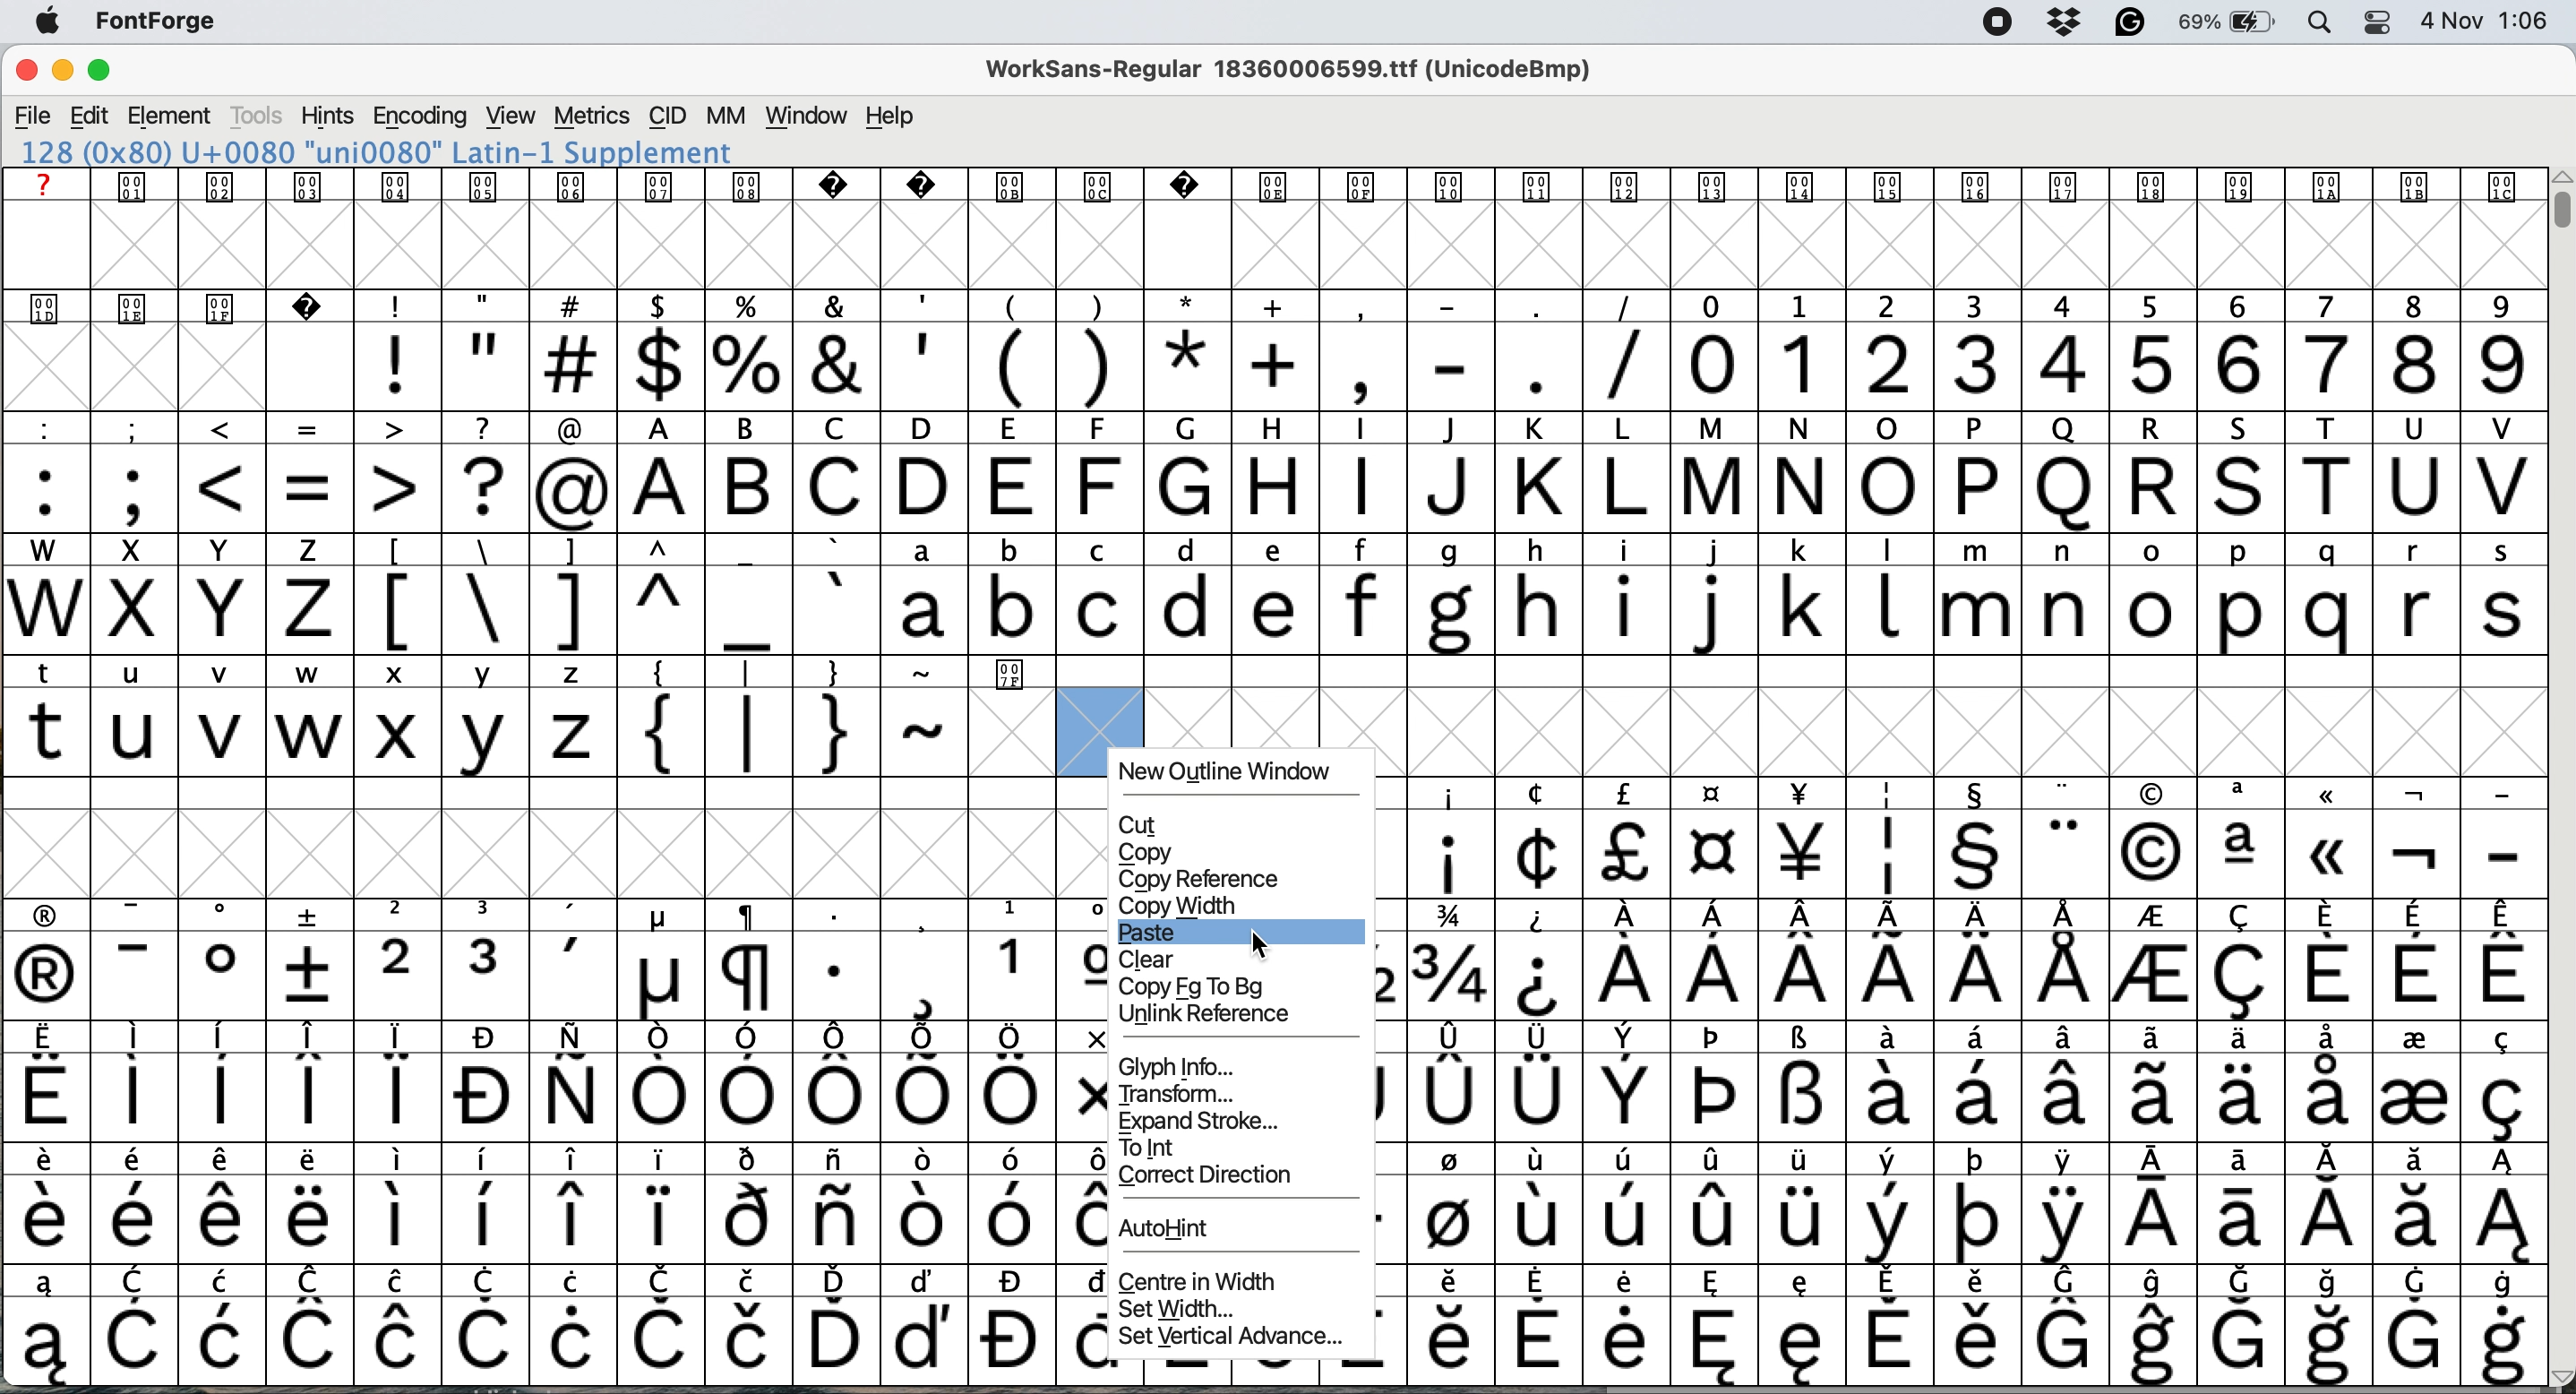 This screenshot has height=1394, width=2576. What do you see at coordinates (1181, 906) in the screenshot?
I see `copy width` at bounding box center [1181, 906].